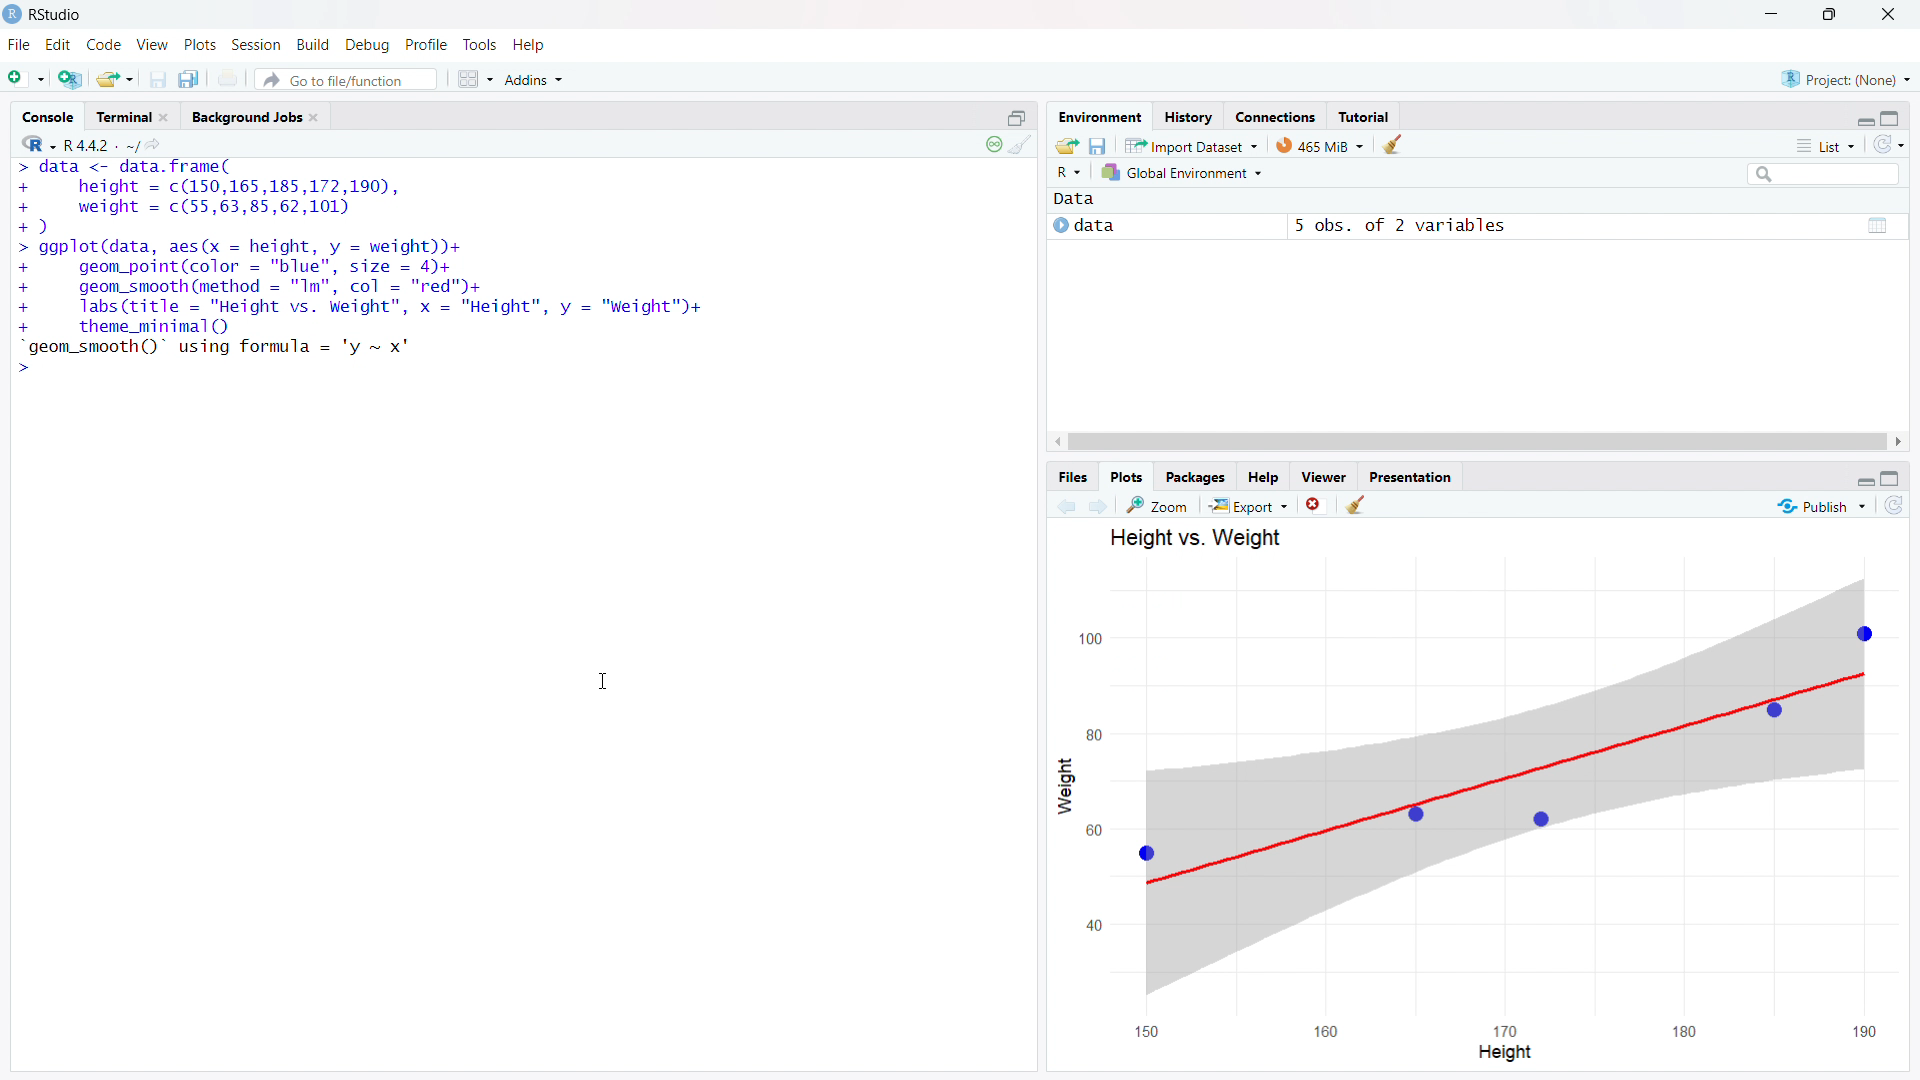  Describe the element at coordinates (1099, 144) in the screenshot. I see `save worksoace as` at that location.